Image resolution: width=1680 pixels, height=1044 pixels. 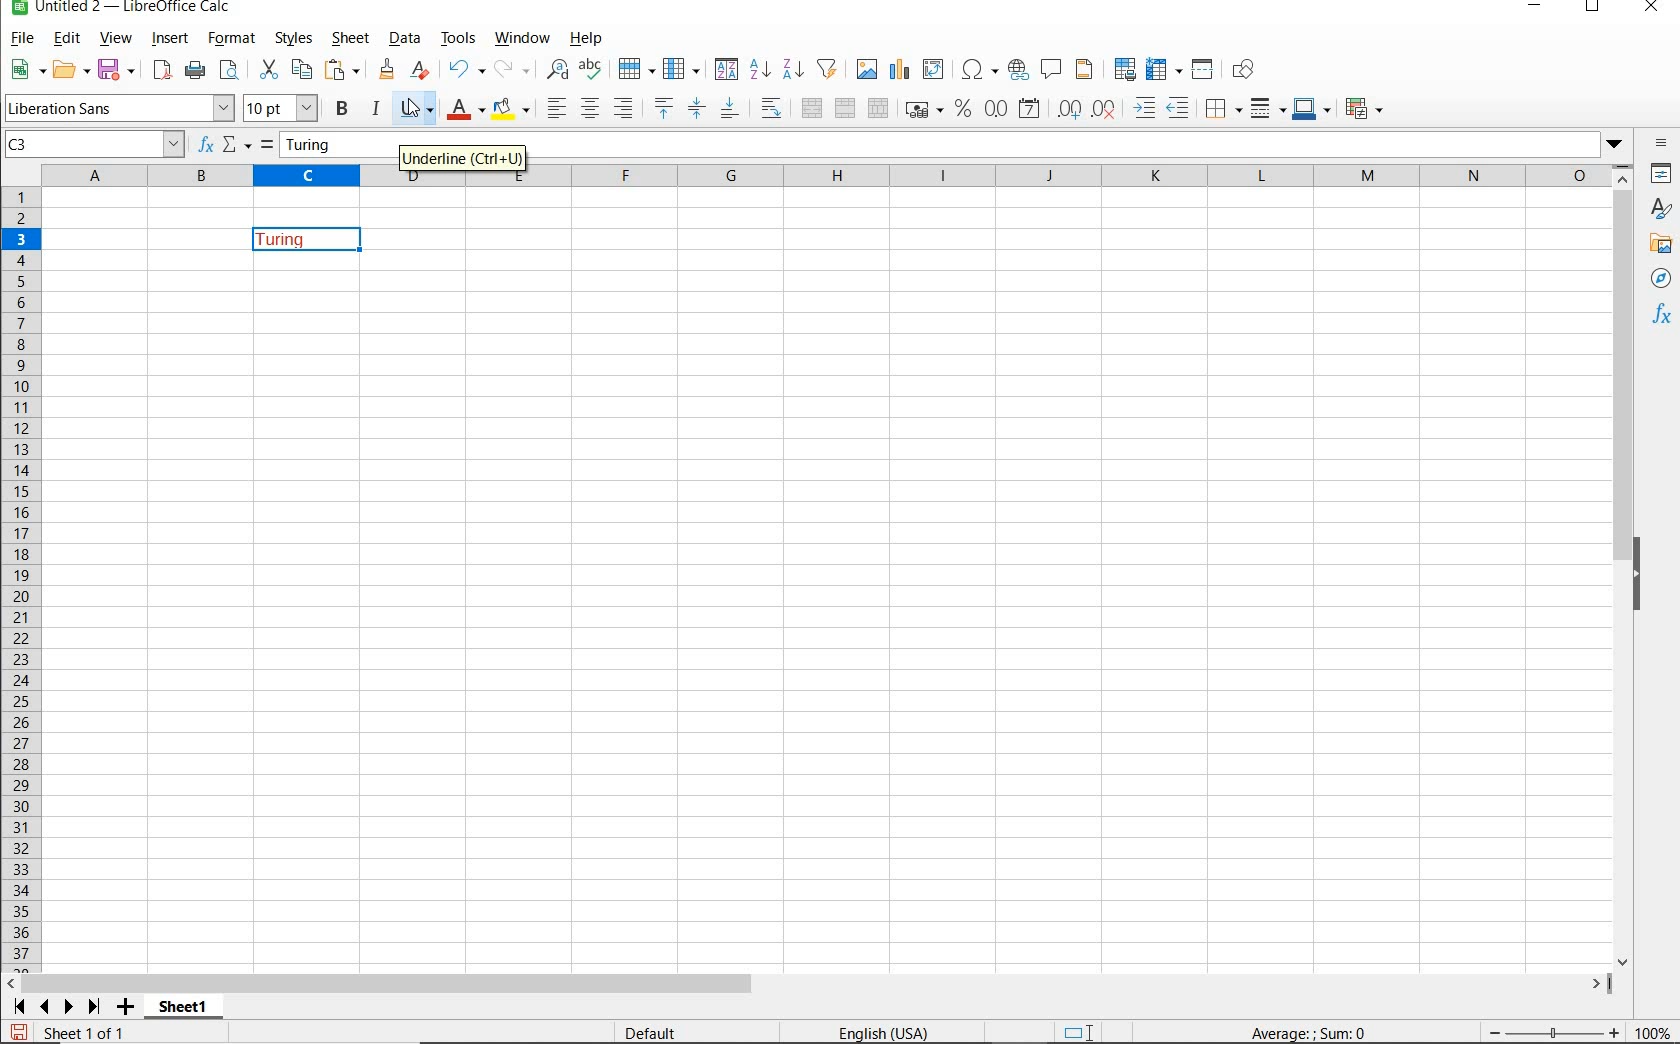 I want to click on ALIGN LEFT, so click(x=556, y=110).